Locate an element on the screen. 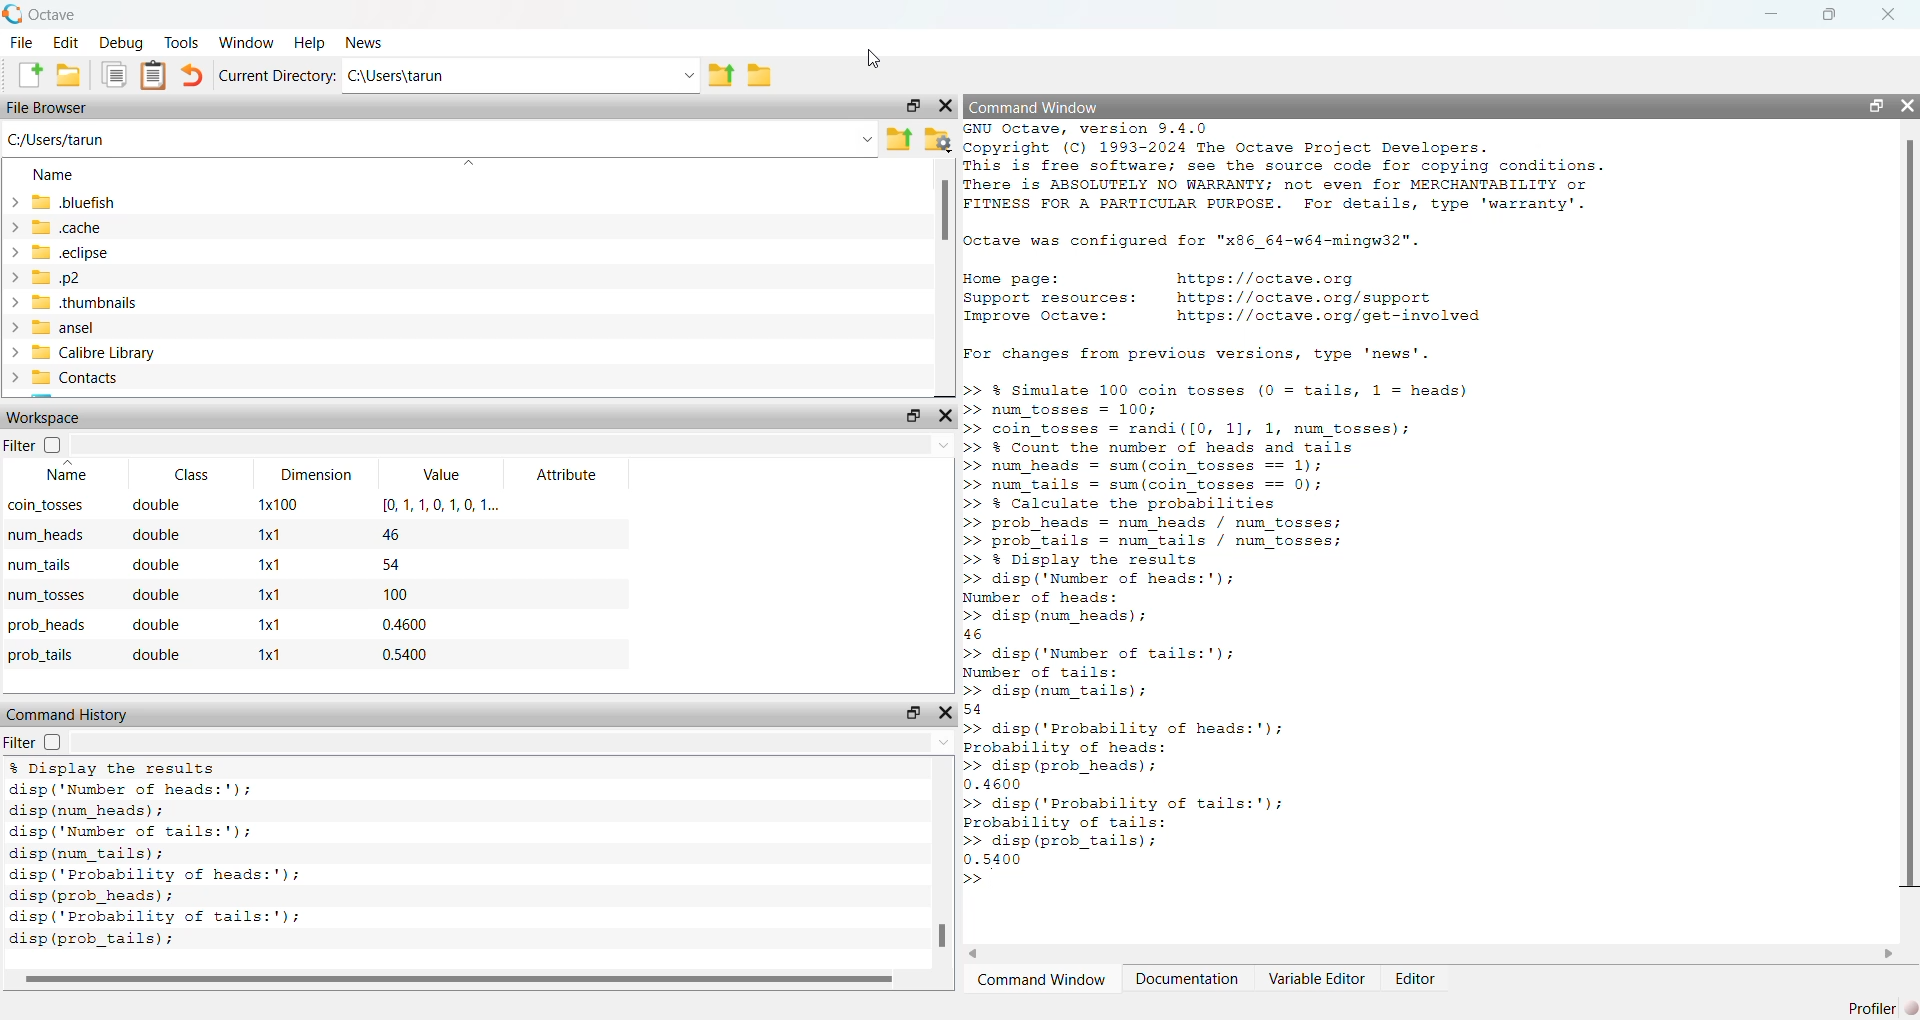 Image resolution: width=1920 pixels, height=1020 pixels. .bluefish is located at coordinates (71, 201).